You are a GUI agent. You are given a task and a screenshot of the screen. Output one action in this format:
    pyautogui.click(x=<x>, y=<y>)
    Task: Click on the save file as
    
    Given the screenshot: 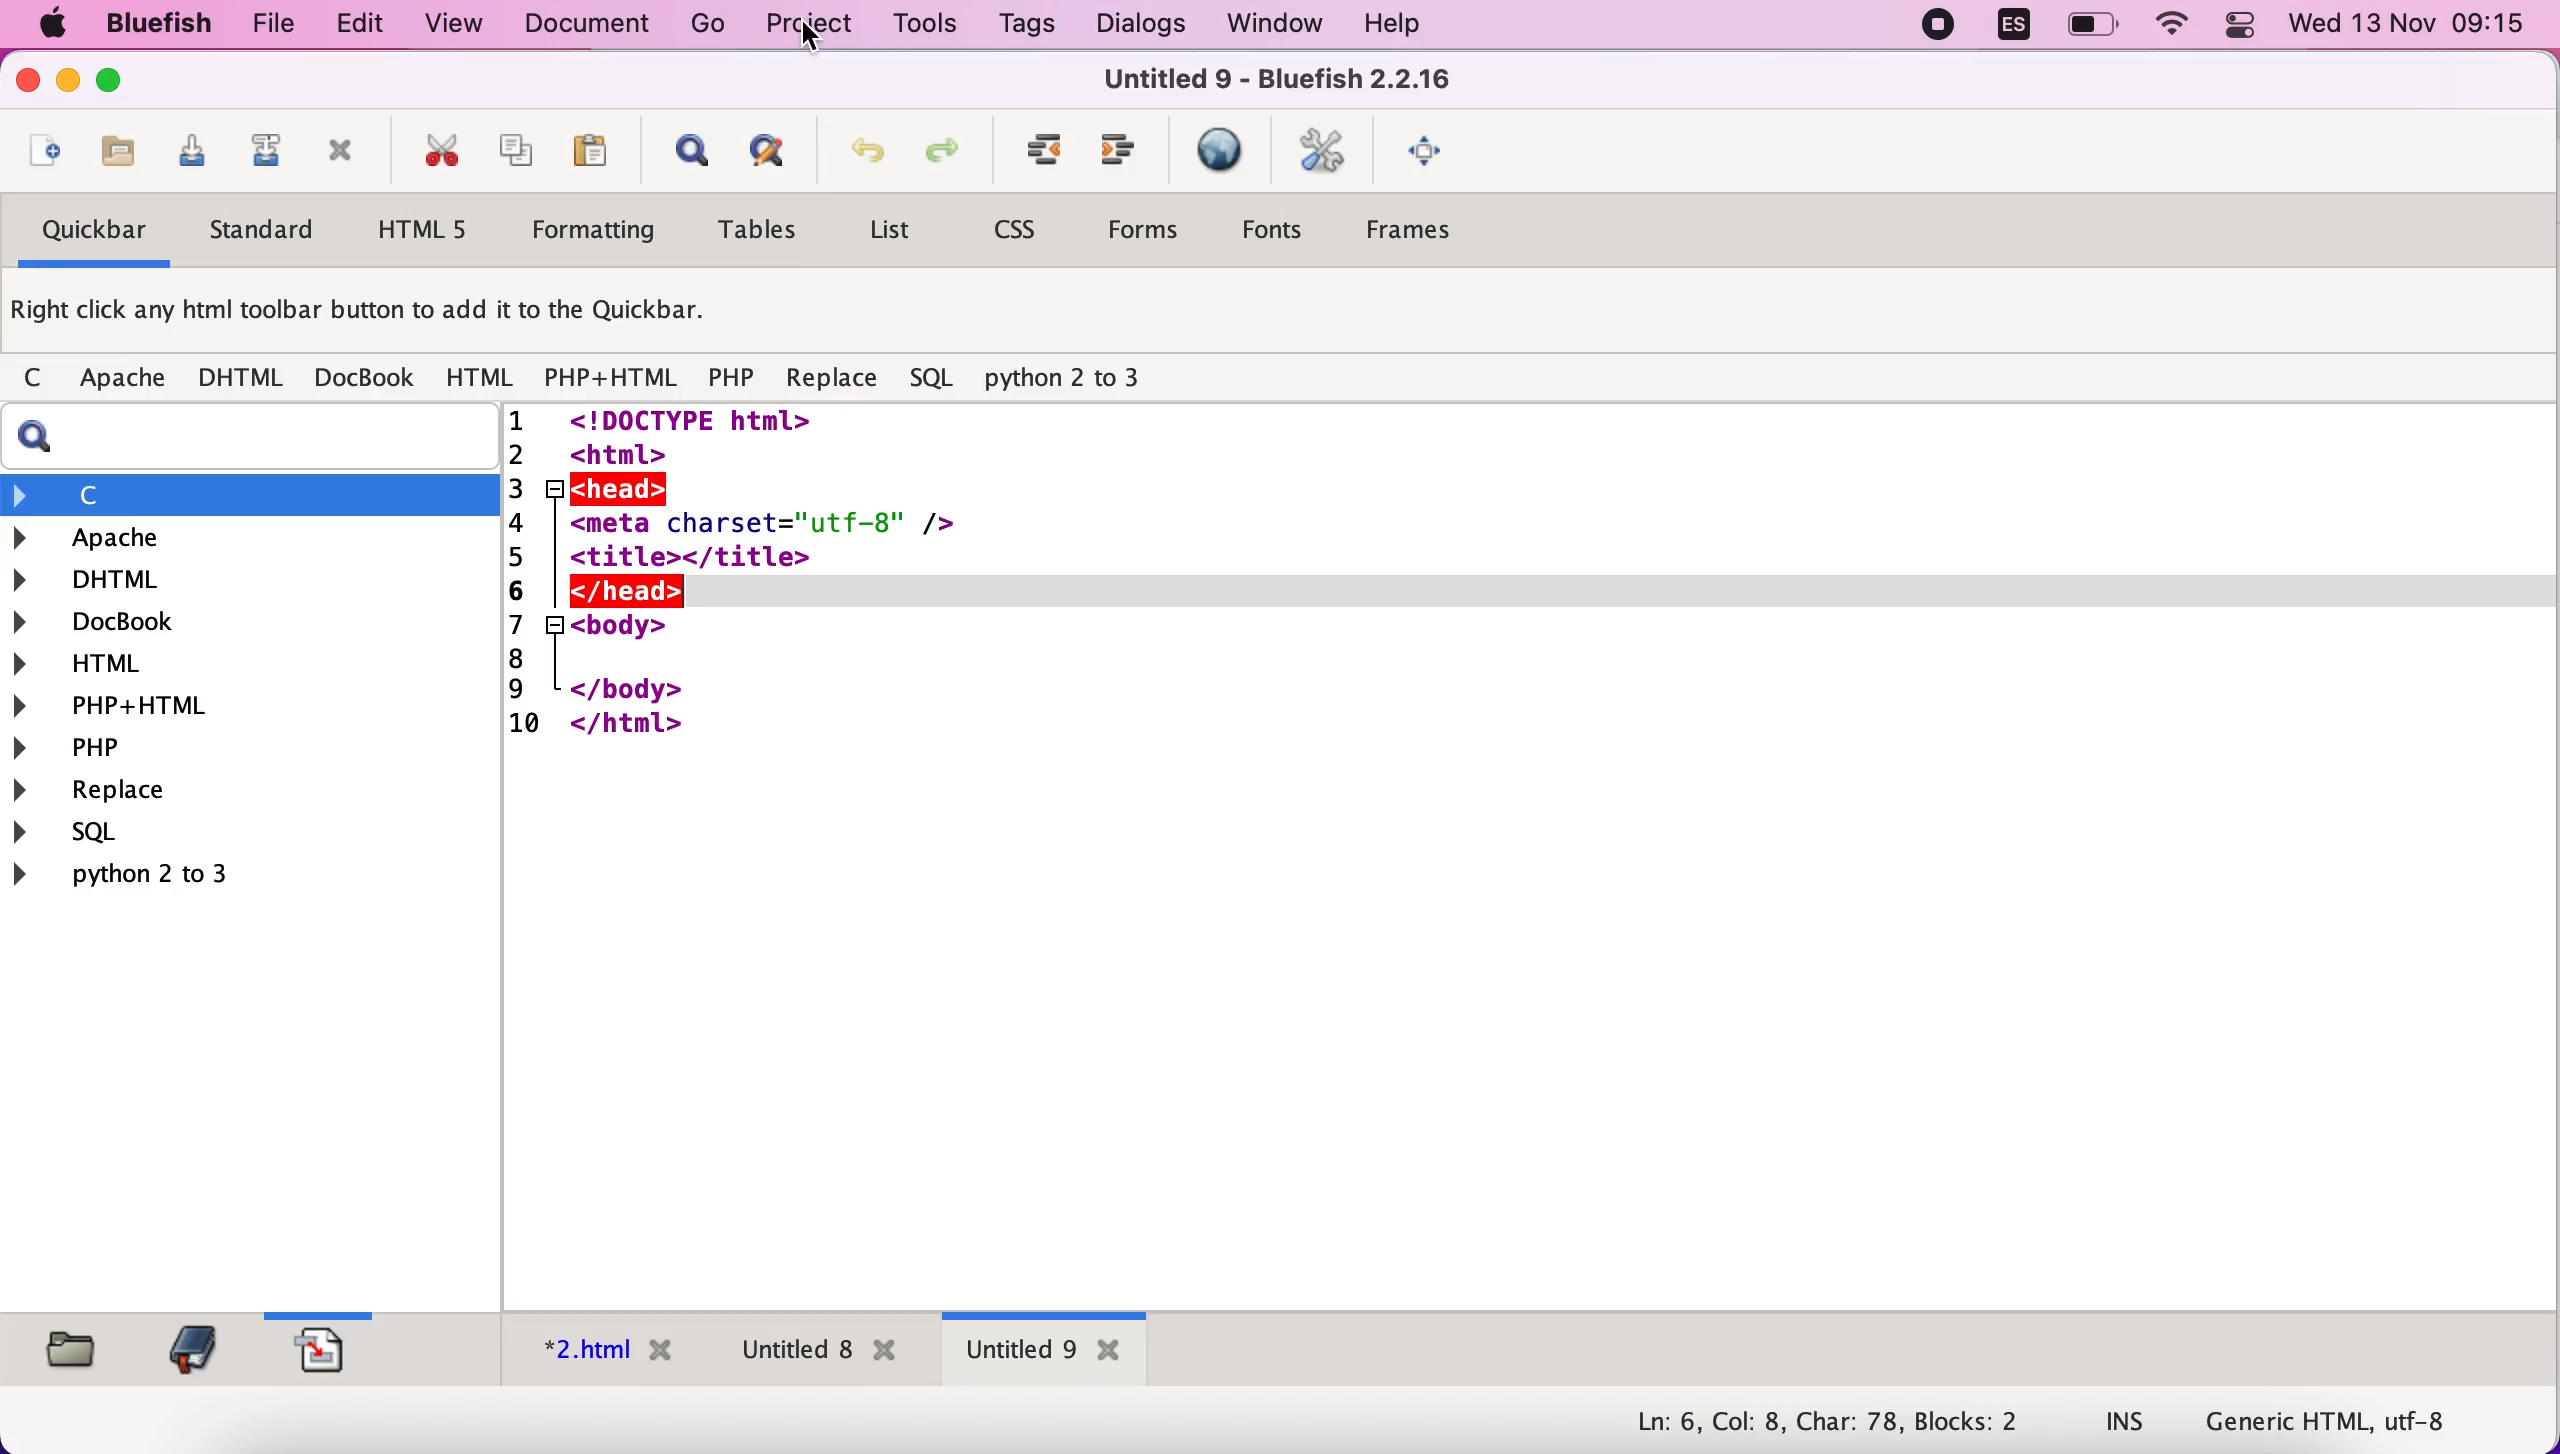 What is the action you would take?
    pyautogui.click(x=261, y=156)
    